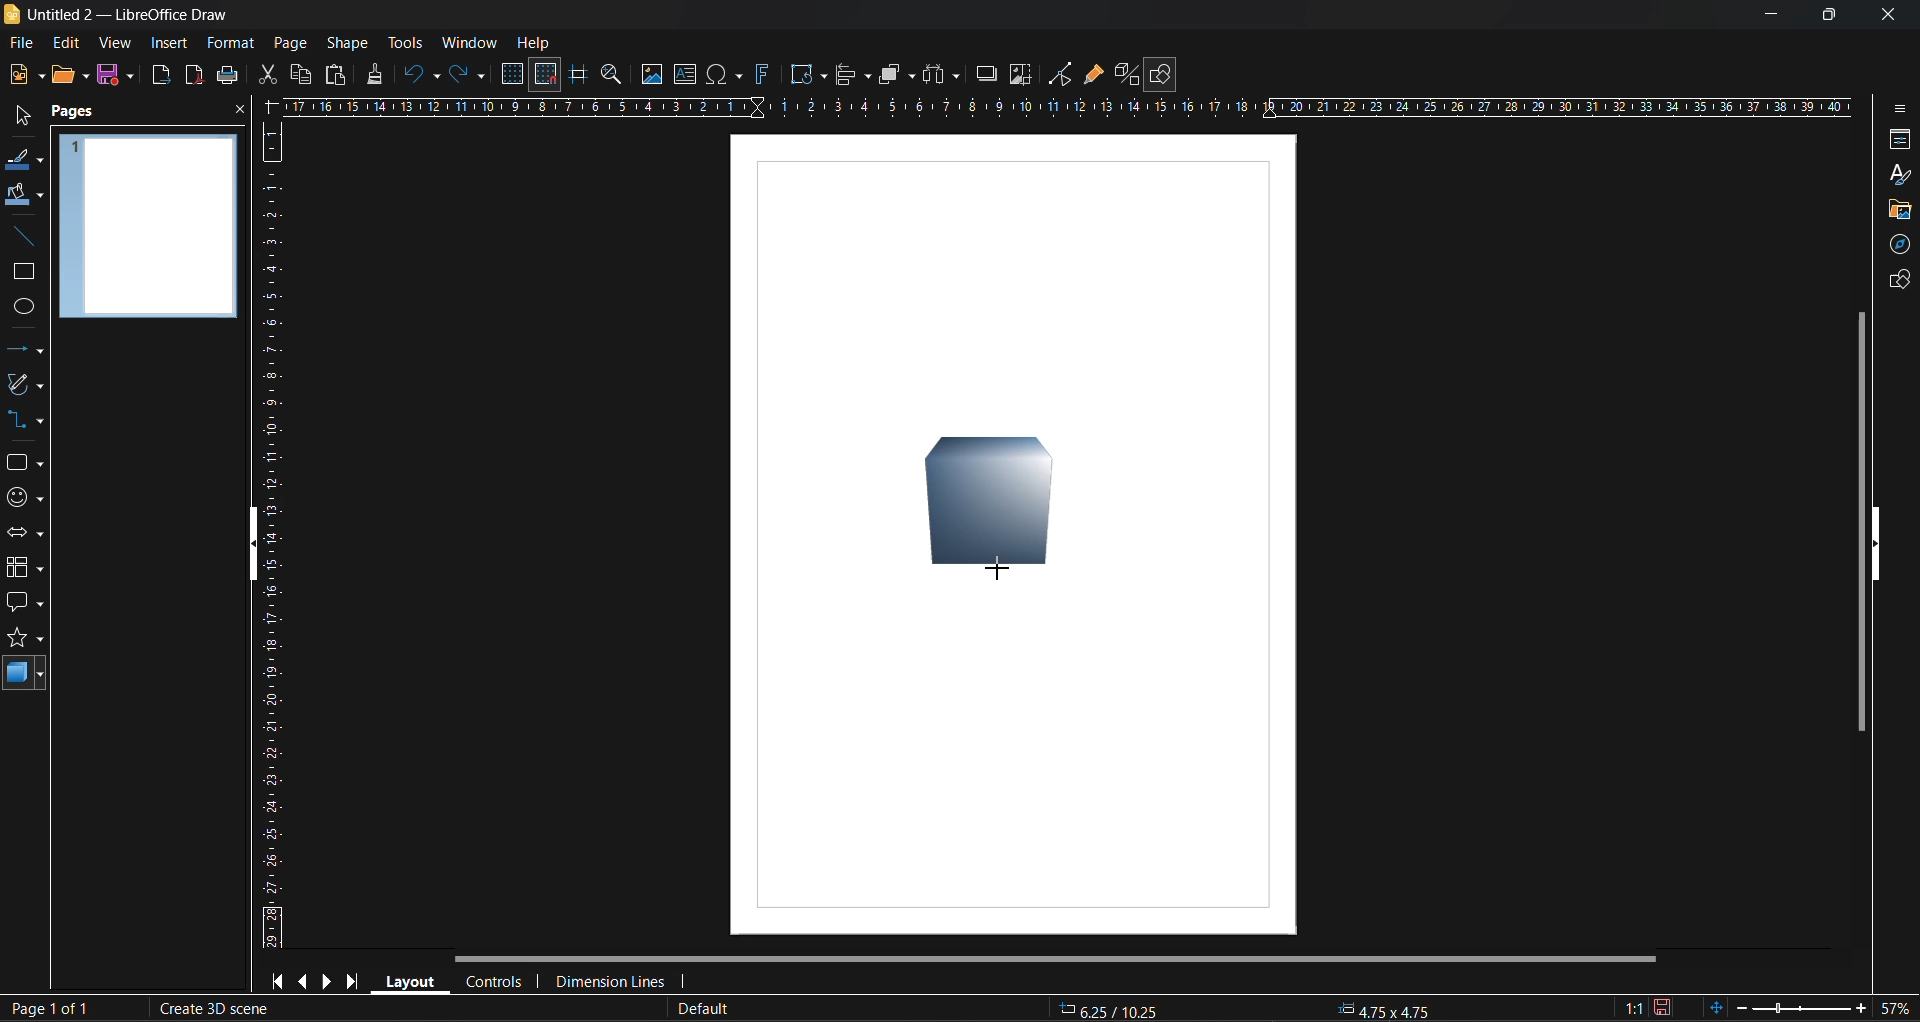 This screenshot has width=1920, height=1022. Describe the element at coordinates (1900, 210) in the screenshot. I see `gallery` at that location.